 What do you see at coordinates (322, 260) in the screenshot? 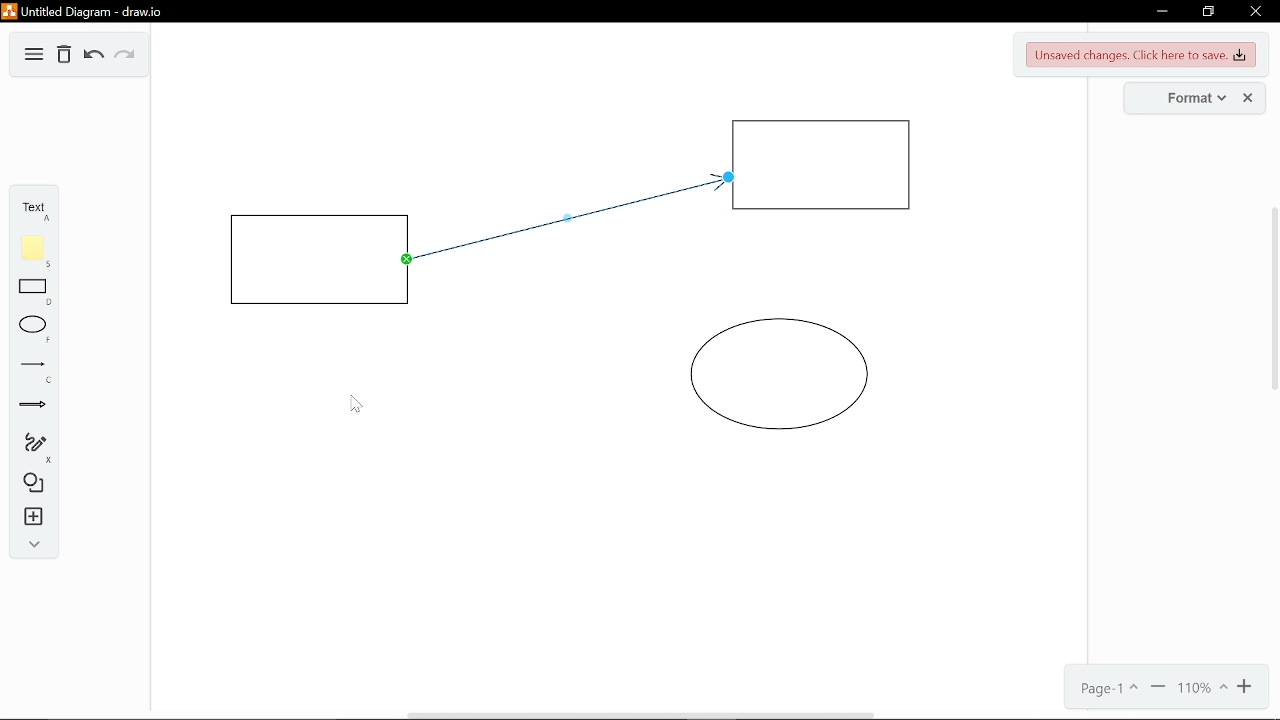
I see `Rectangle` at bounding box center [322, 260].